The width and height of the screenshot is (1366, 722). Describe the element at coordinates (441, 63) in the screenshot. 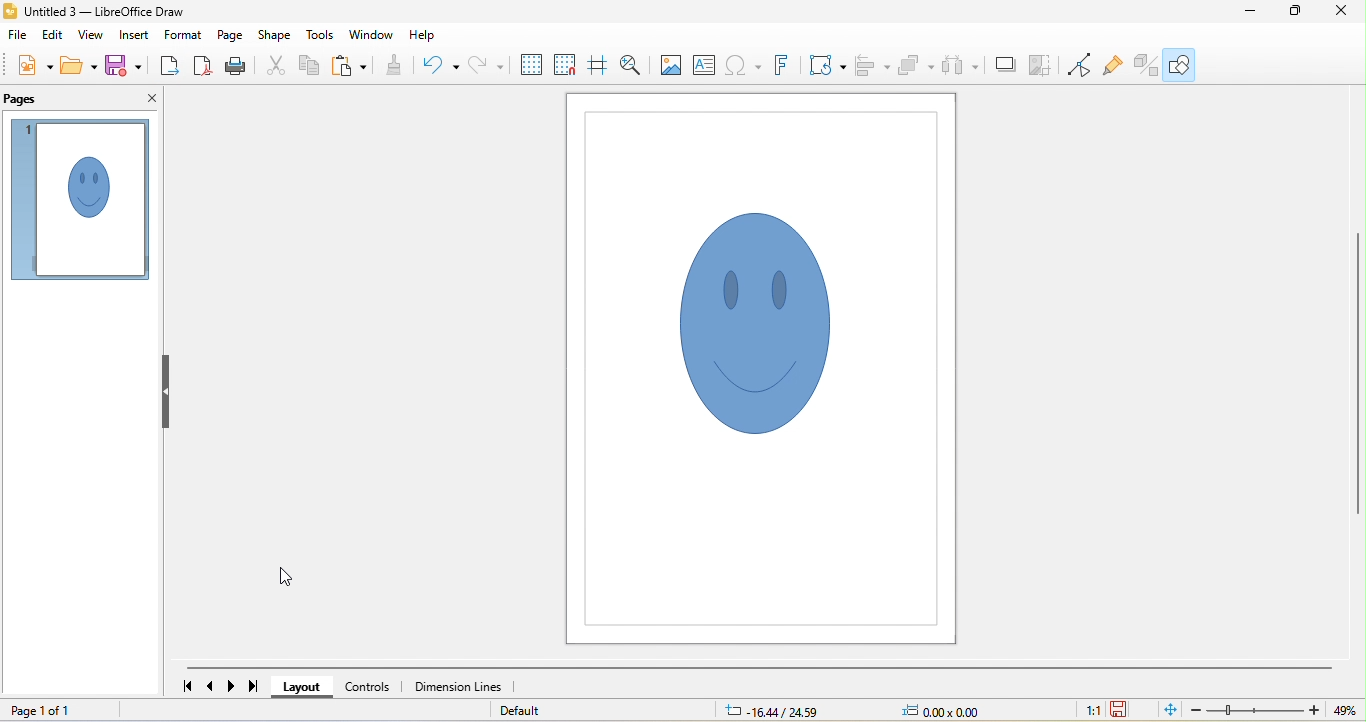

I see `undo` at that location.